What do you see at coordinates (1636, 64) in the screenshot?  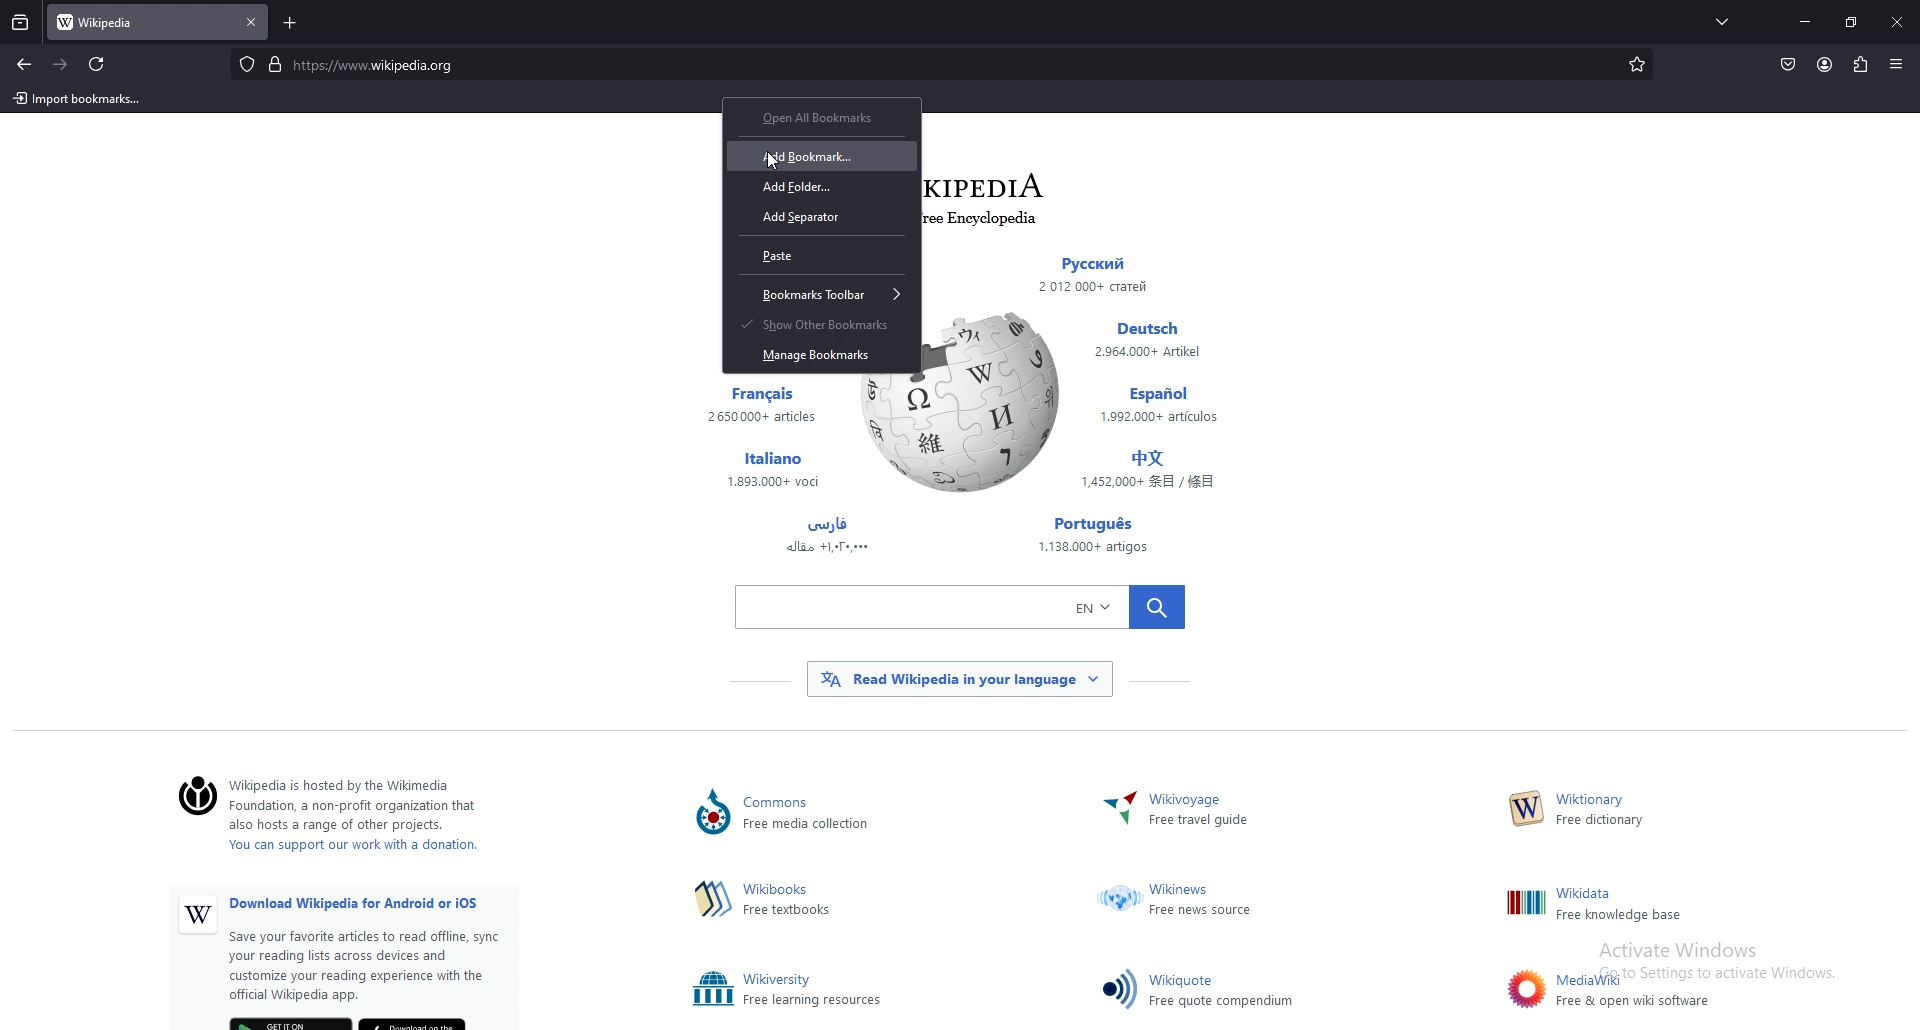 I see `bookmarks` at bounding box center [1636, 64].